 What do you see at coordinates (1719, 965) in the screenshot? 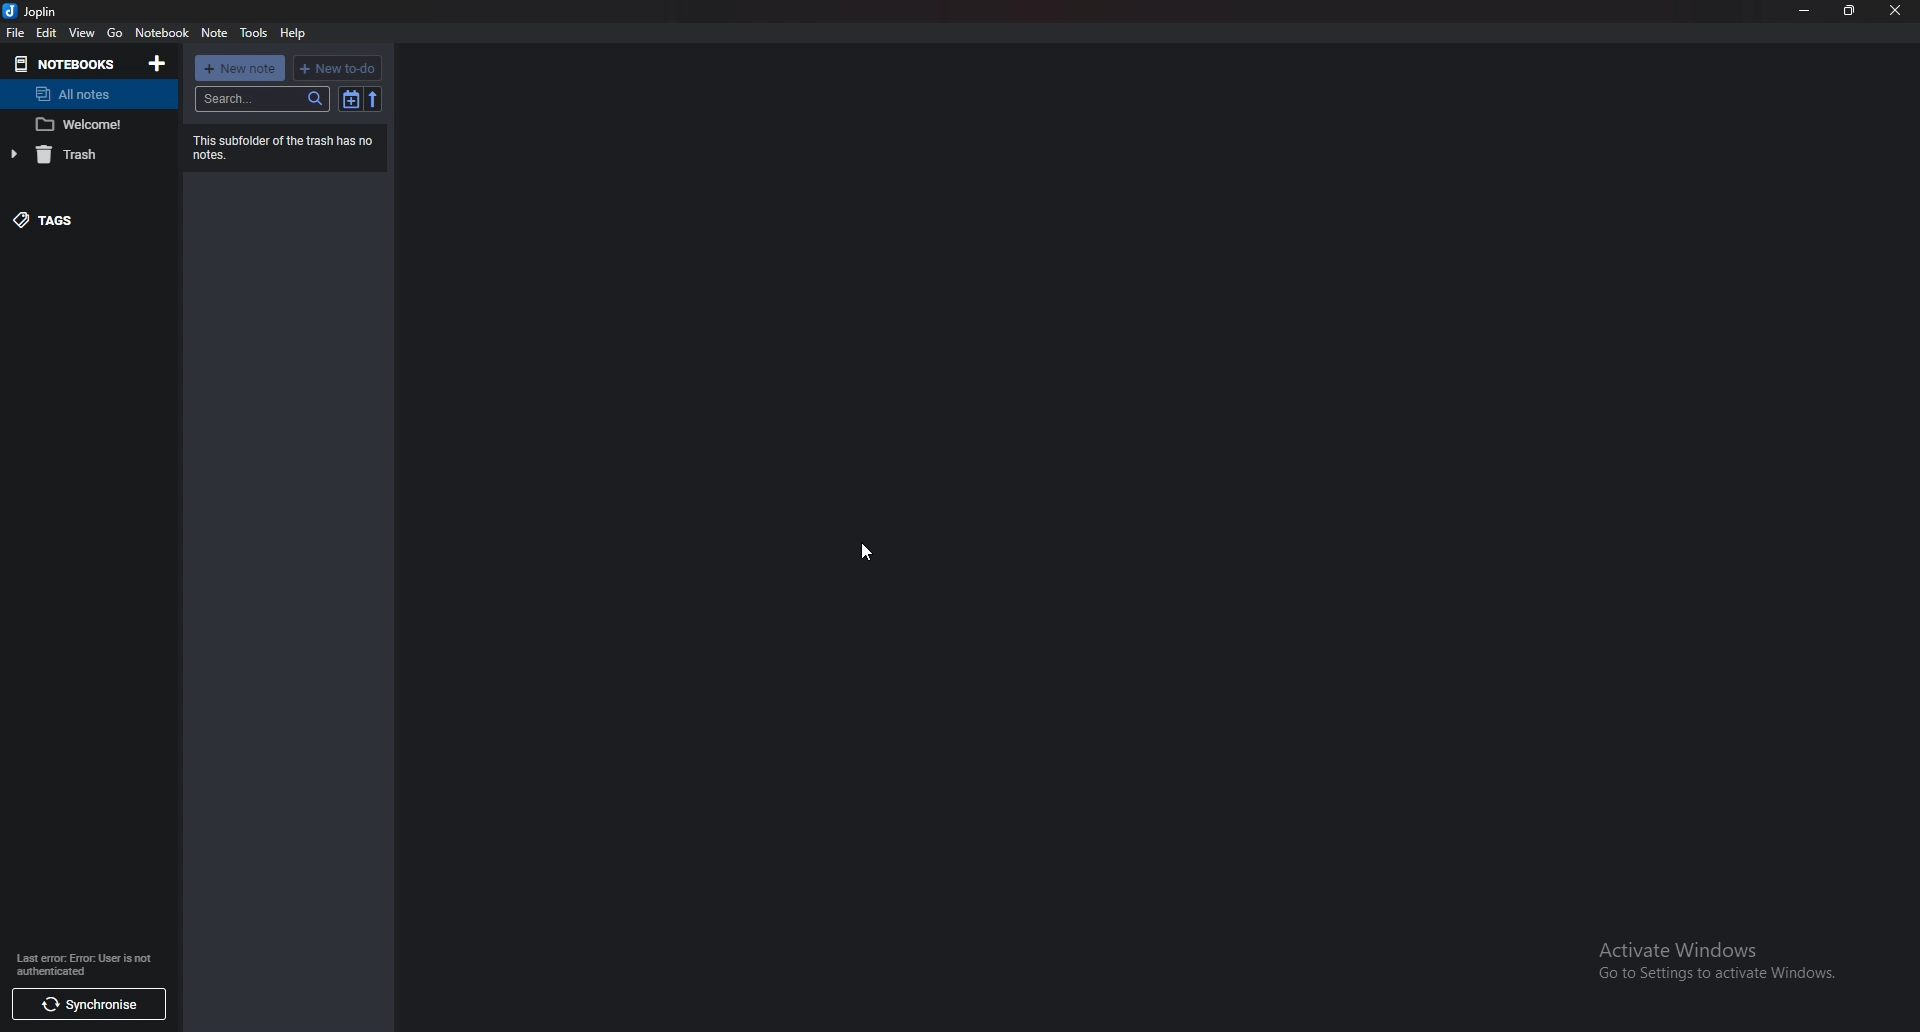
I see `activate windows pop up` at bounding box center [1719, 965].